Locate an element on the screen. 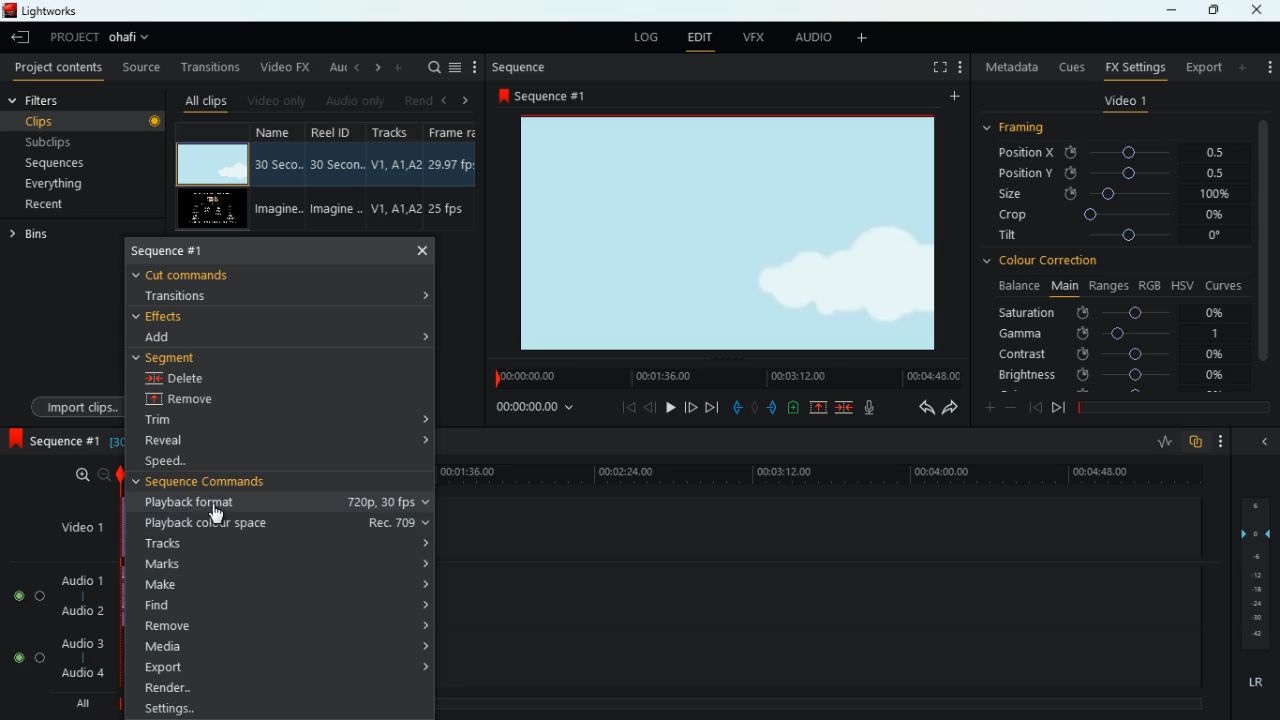 The height and width of the screenshot is (720, 1280). battery is located at coordinates (793, 407).